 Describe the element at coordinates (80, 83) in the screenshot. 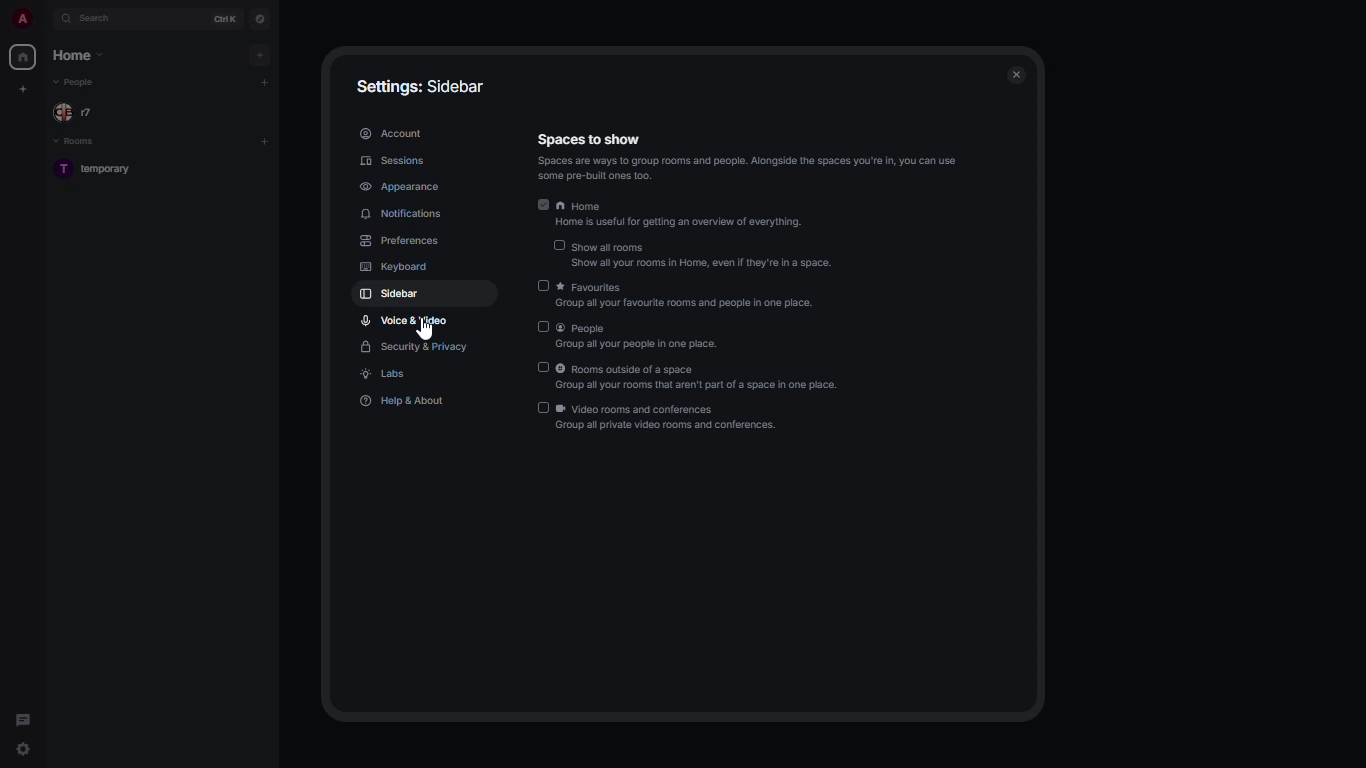

I see `people` at that location.